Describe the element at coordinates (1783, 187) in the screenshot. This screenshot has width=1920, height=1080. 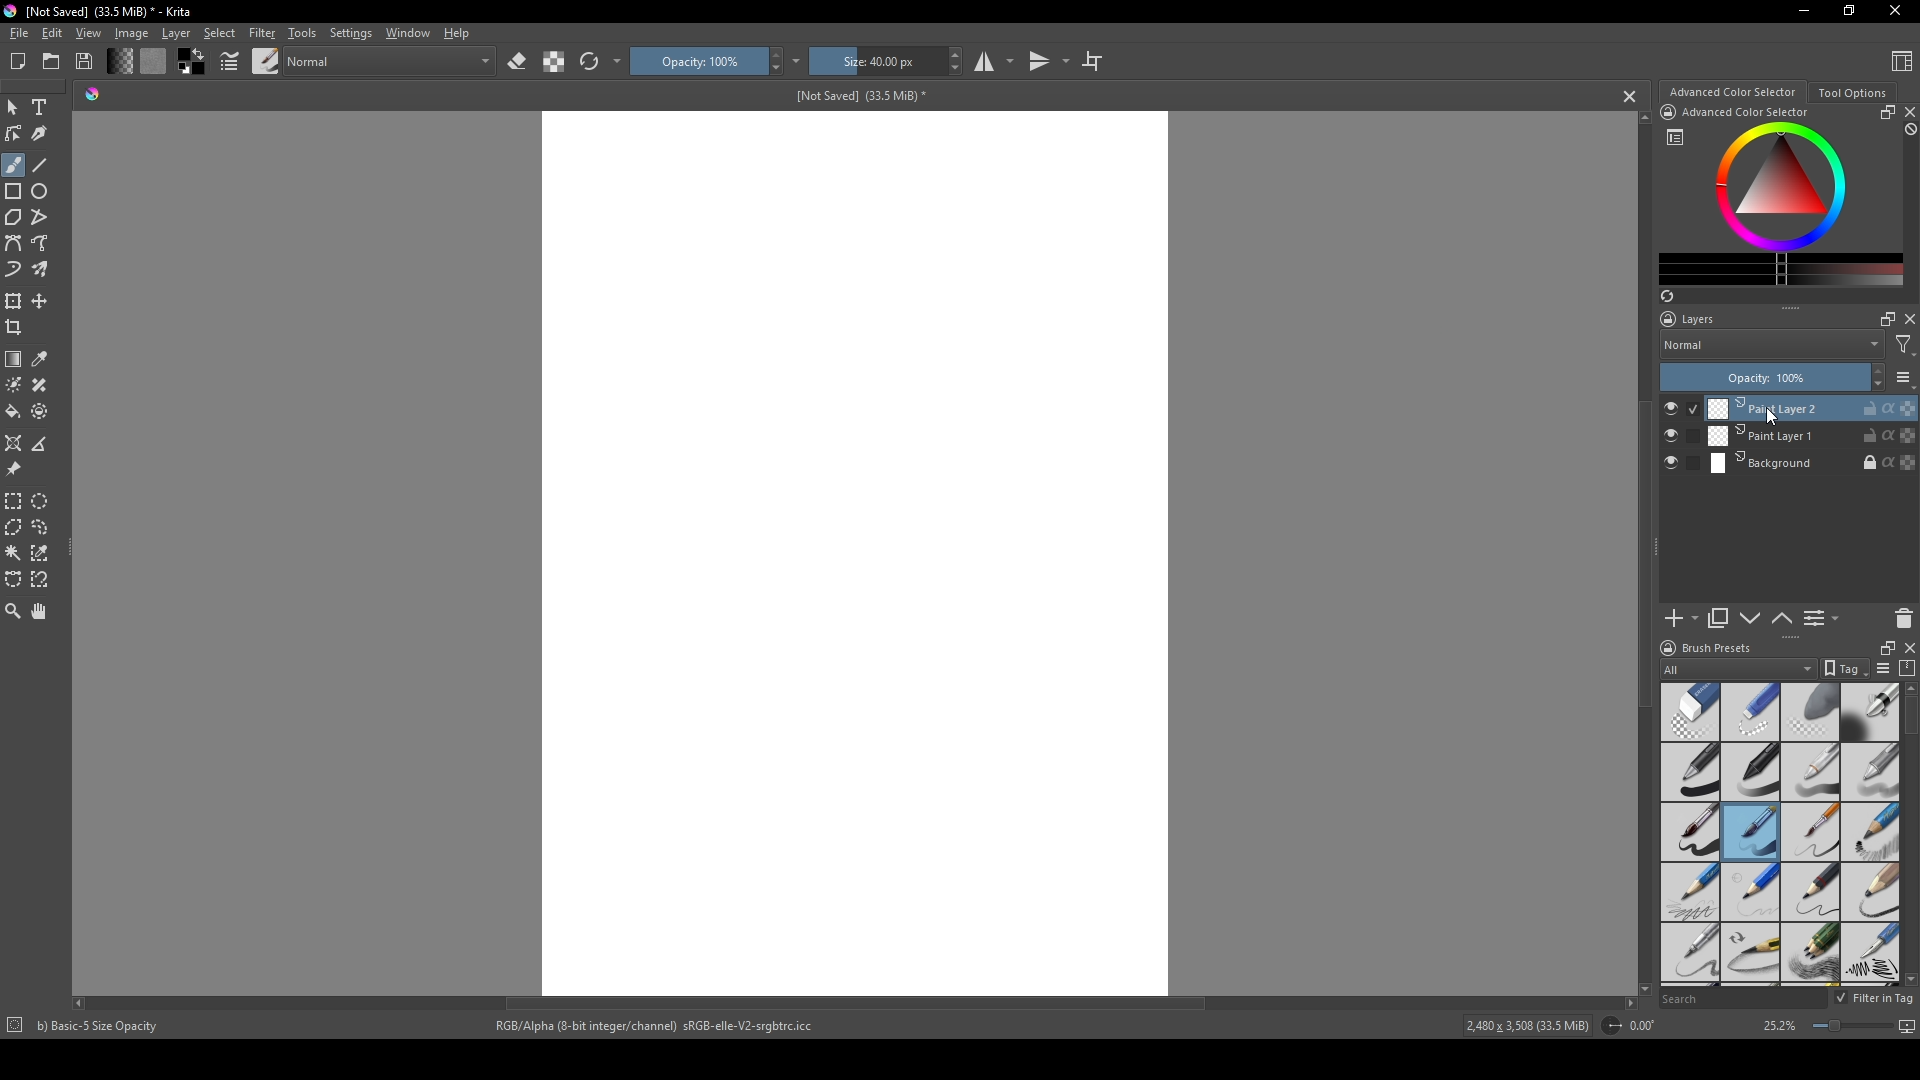
I see `colors display` at that location.